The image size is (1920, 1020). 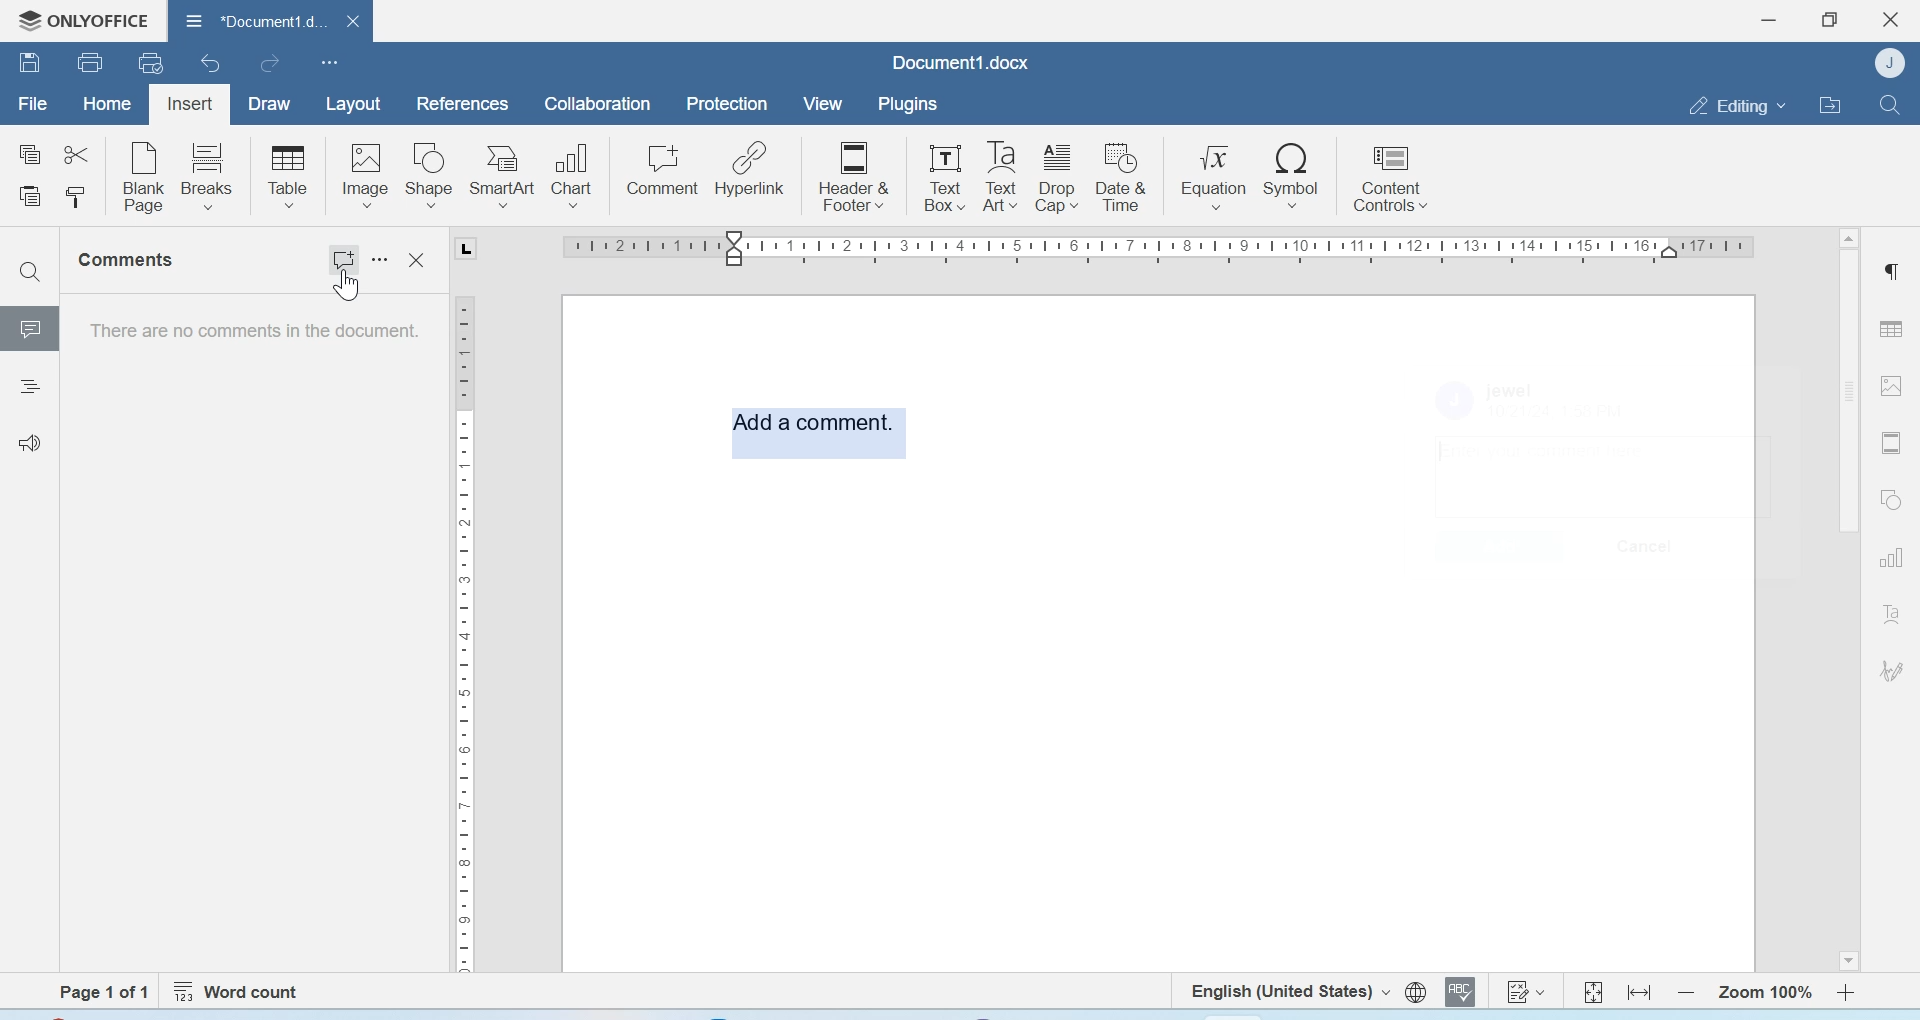 I want to click on Drop cafe, so click(x=1059, y=176).